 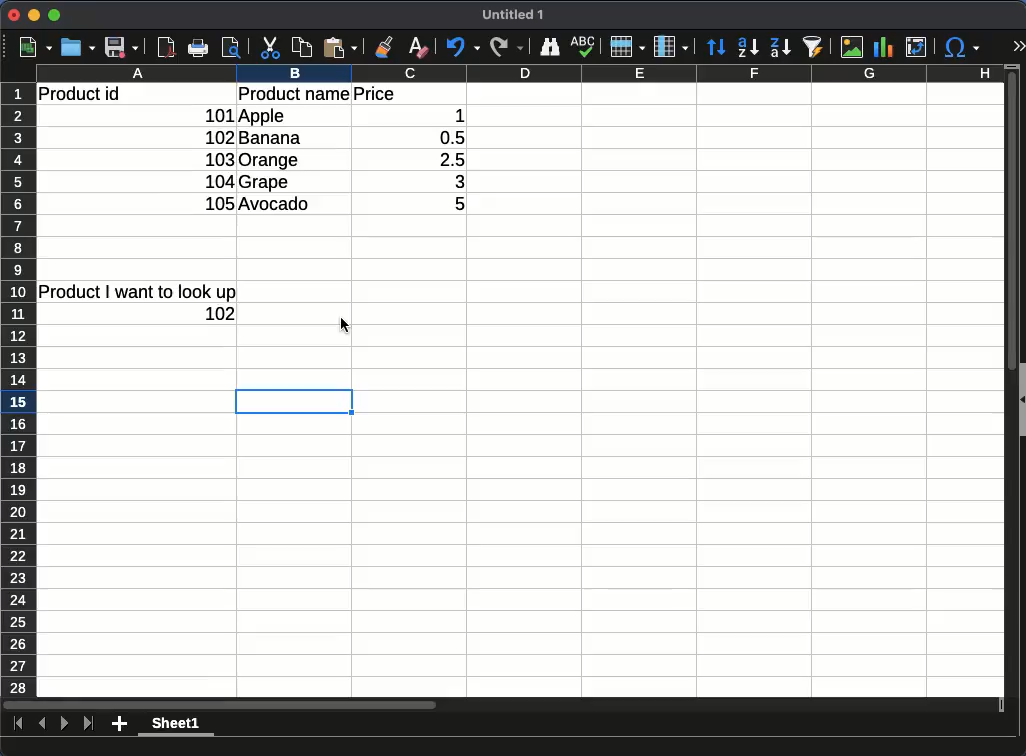 What do you see at coordinates (14, 15) in the screenshot?
I see `close` at bounding box center [14, 15].